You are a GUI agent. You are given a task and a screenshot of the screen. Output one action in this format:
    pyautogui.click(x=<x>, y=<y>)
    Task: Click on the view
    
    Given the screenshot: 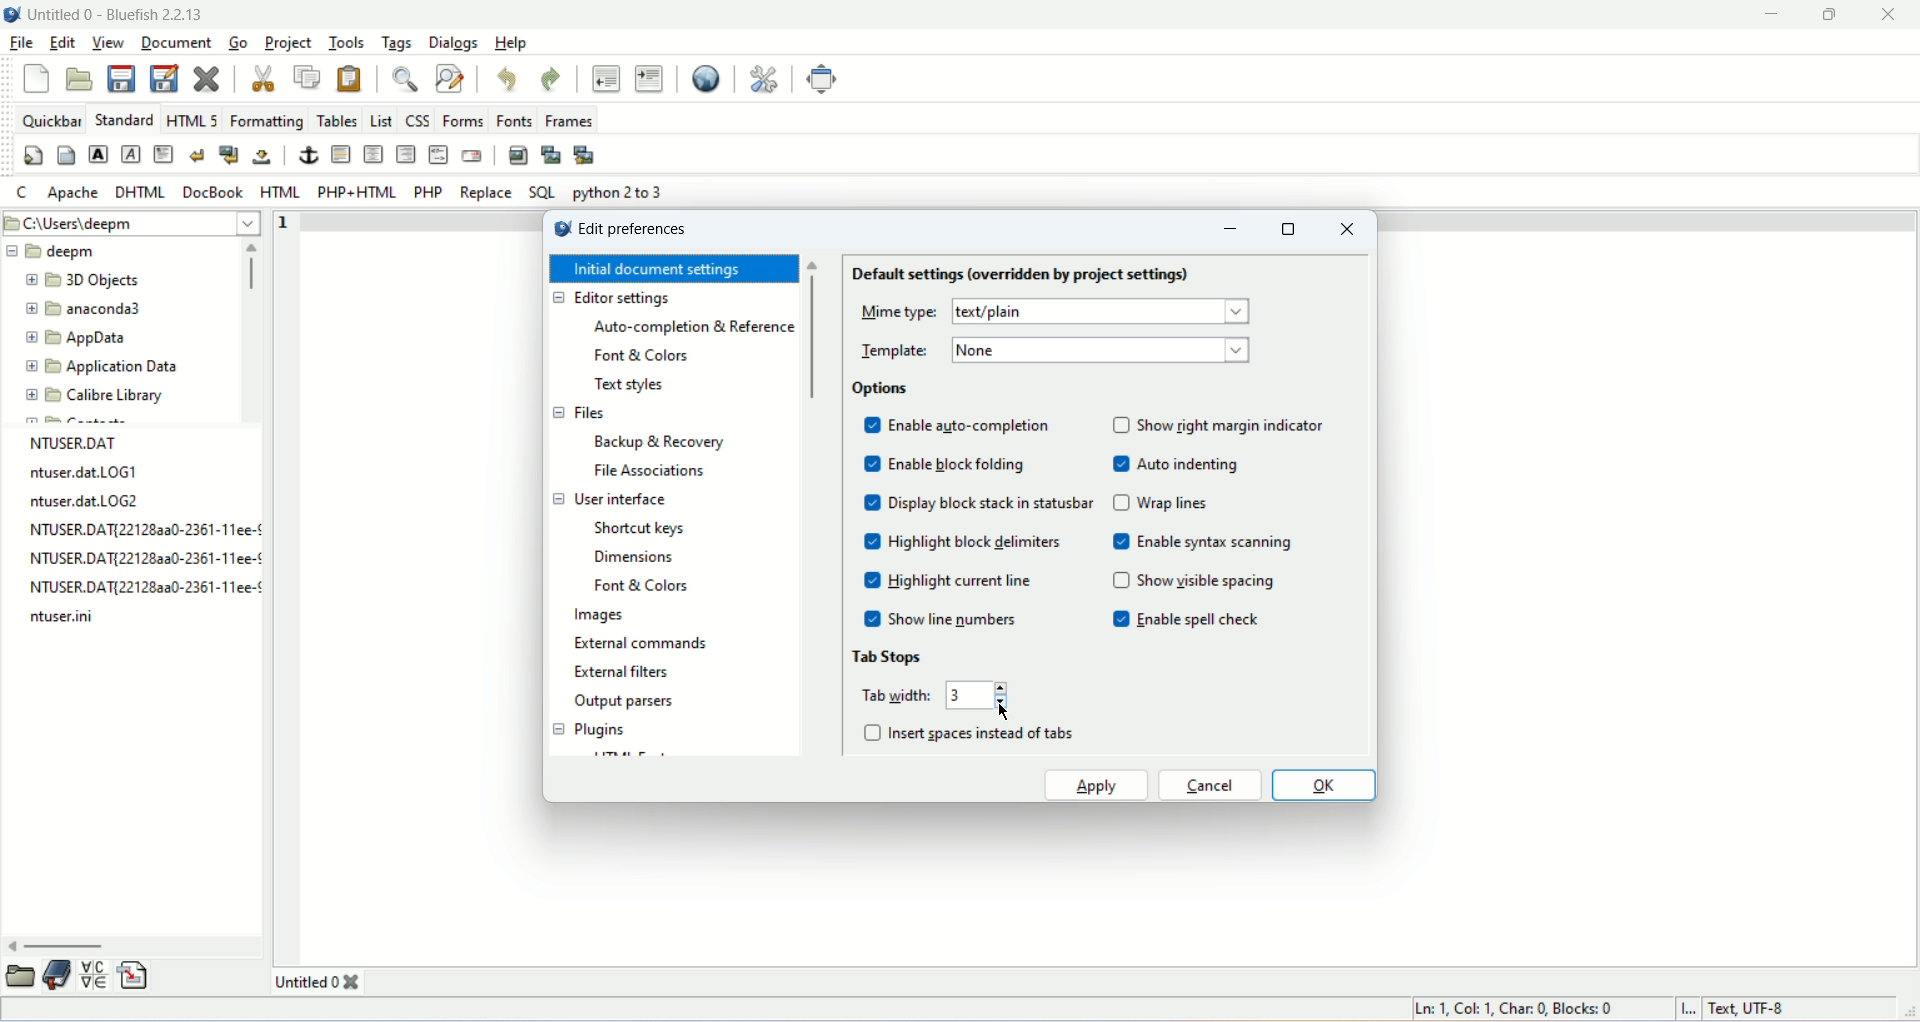 What is the action you would take?
    pyautogui.click(x=104, y=43)
    